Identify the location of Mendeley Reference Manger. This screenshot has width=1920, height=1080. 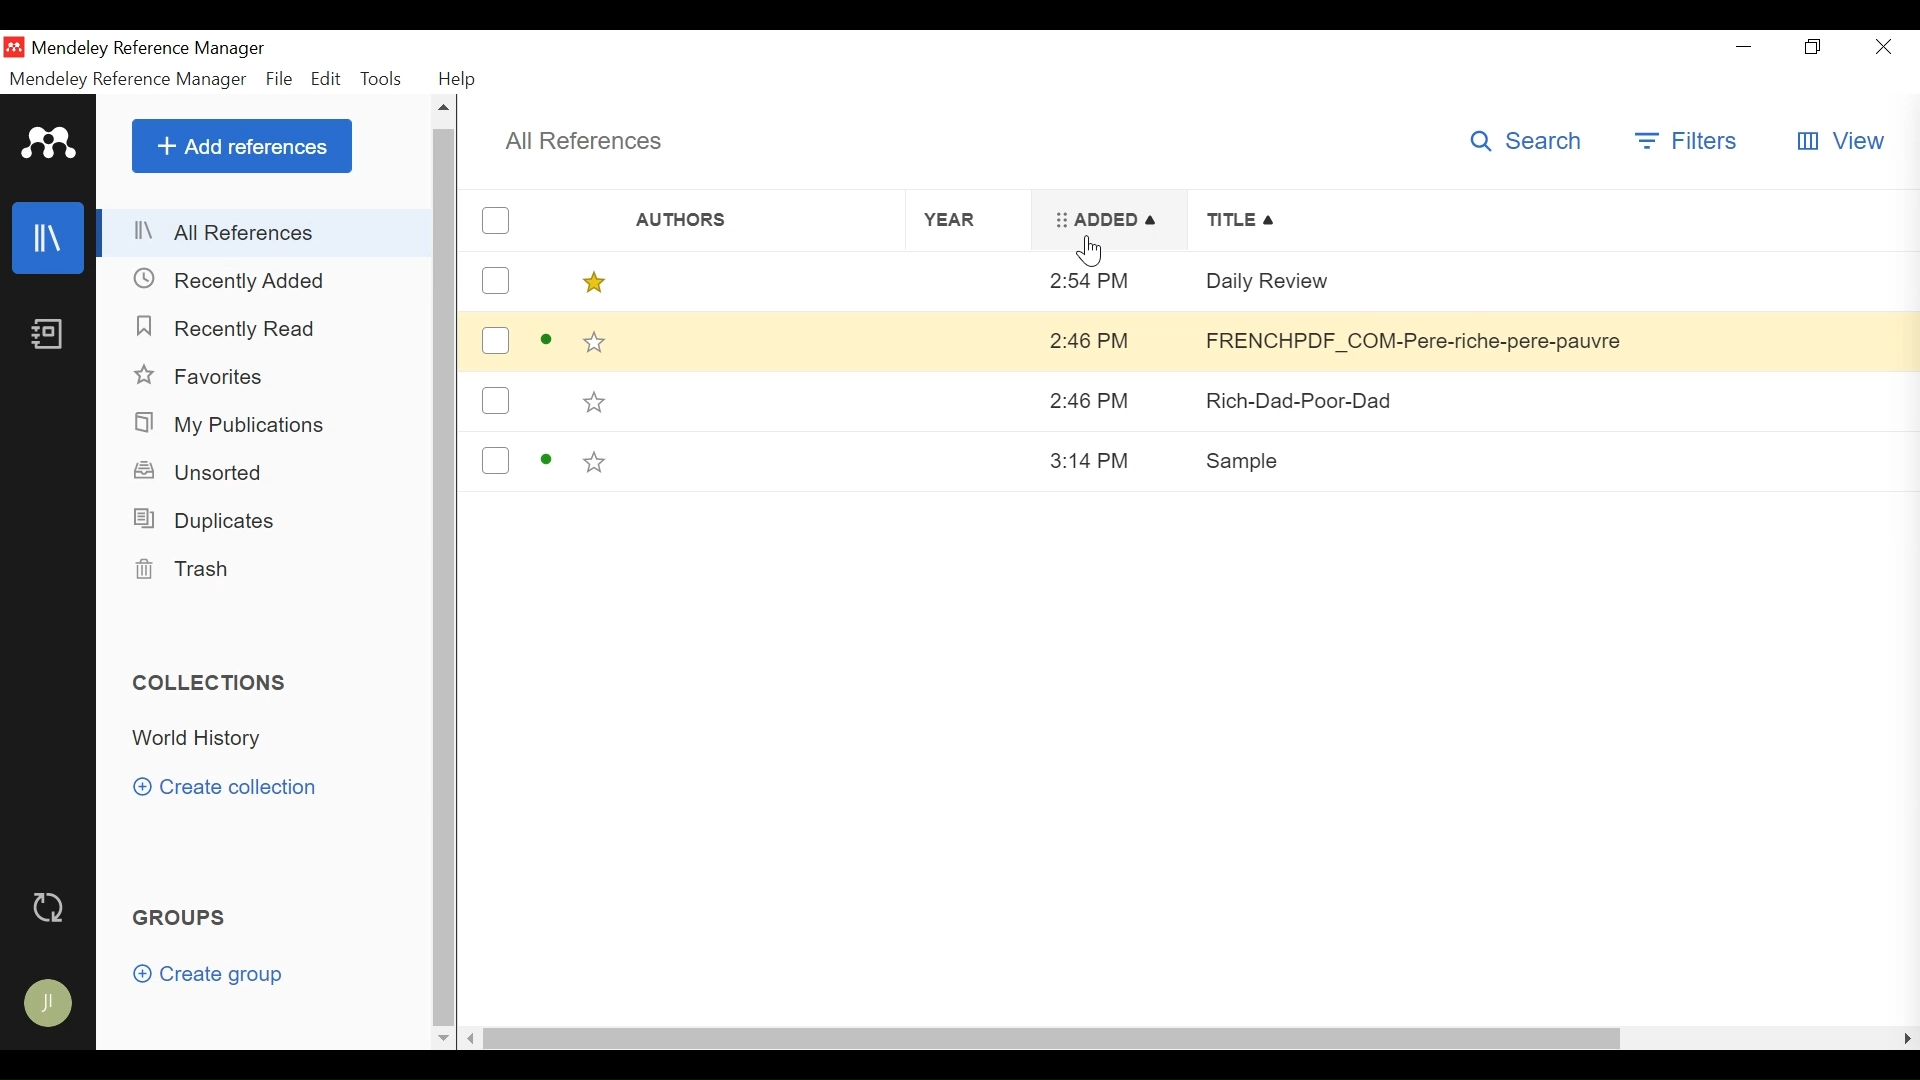
(154, 47).